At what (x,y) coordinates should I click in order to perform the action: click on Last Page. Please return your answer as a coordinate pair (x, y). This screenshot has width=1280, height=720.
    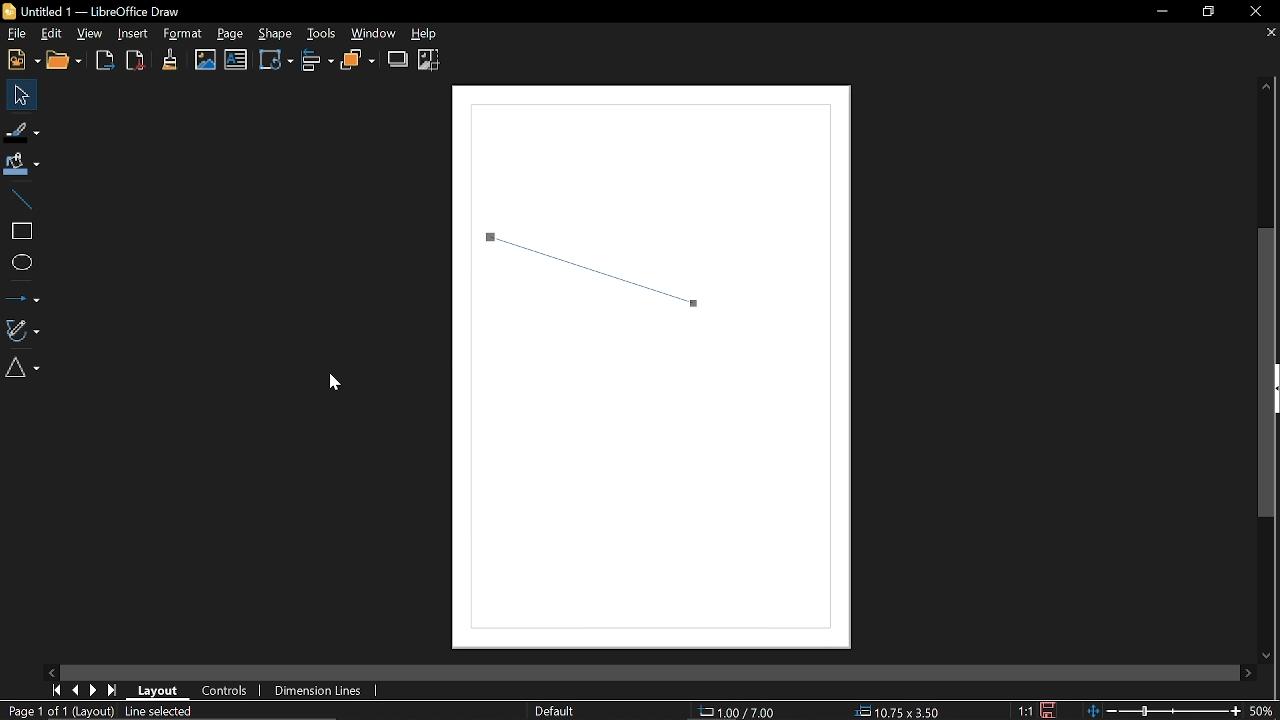
    Looking at the image, I should click on (113, 690).